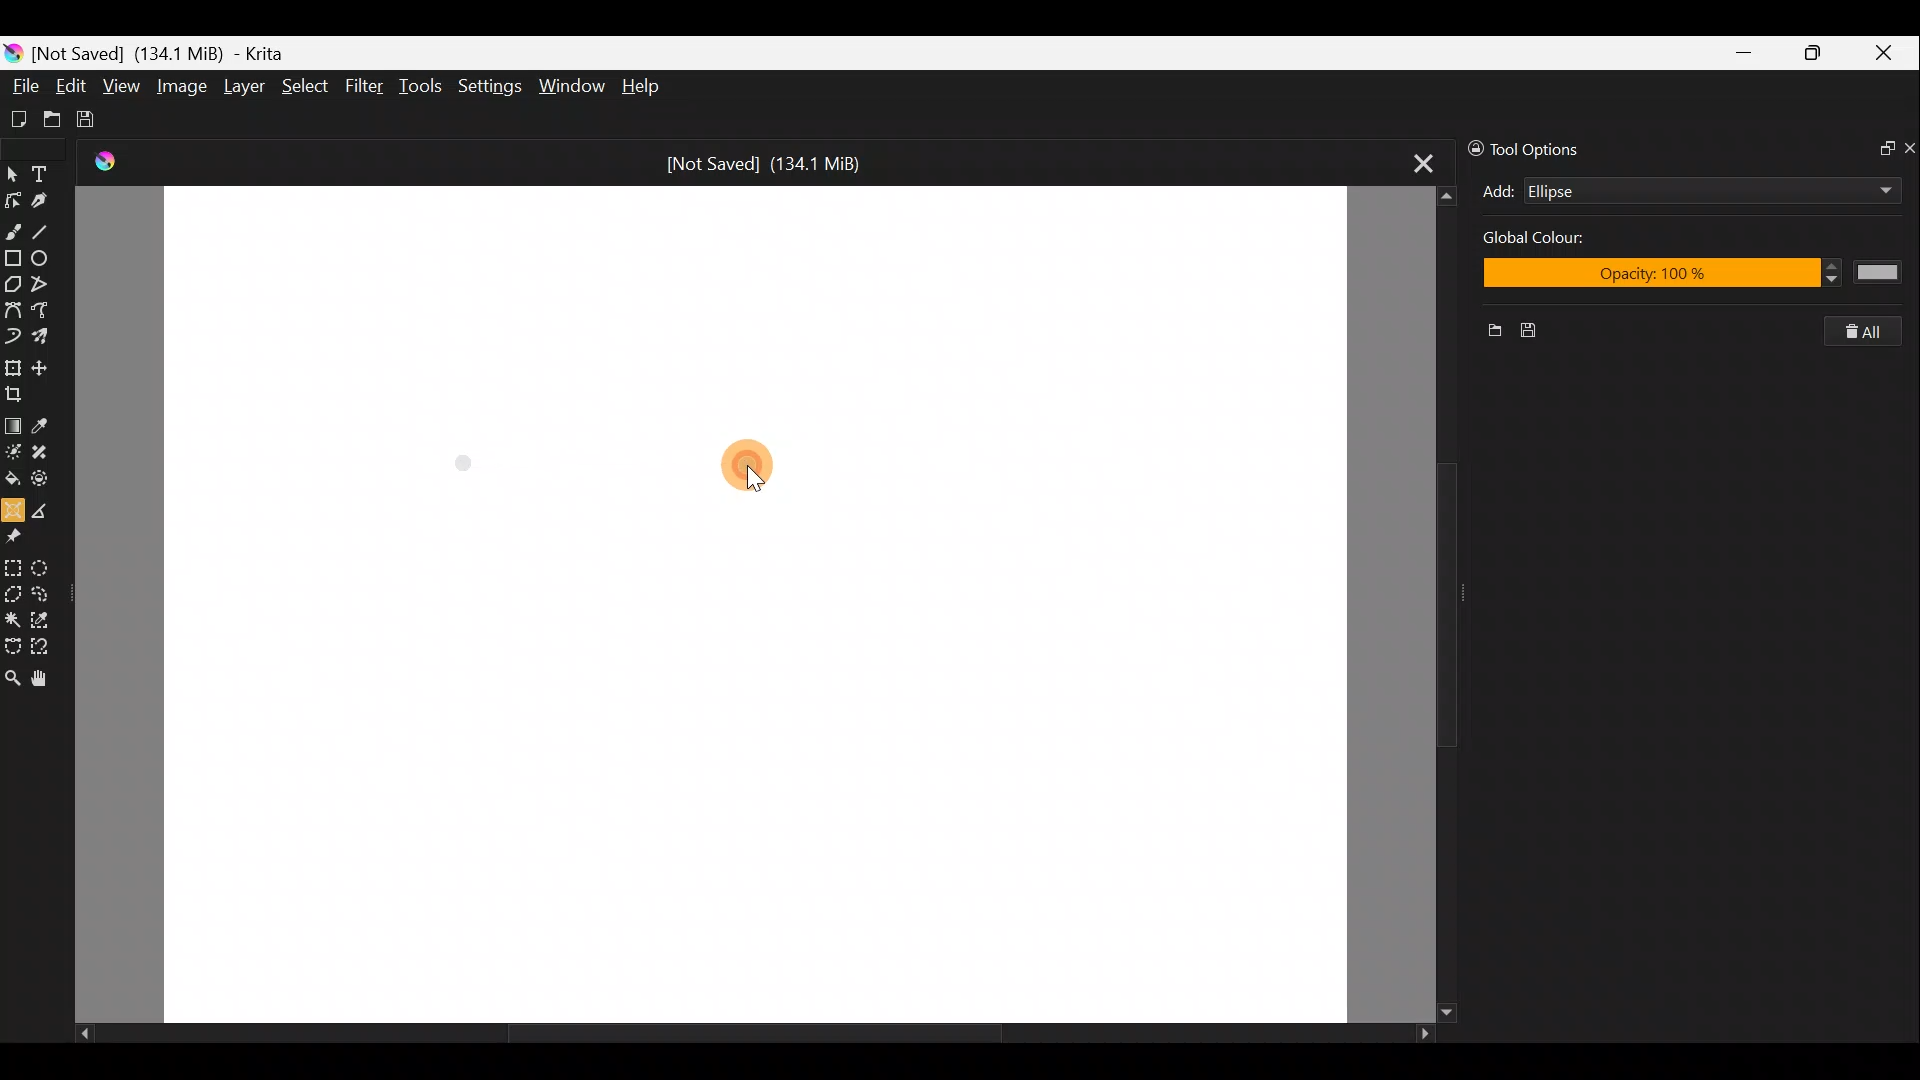  I want to click on Zoom tool, so click(12, 677).